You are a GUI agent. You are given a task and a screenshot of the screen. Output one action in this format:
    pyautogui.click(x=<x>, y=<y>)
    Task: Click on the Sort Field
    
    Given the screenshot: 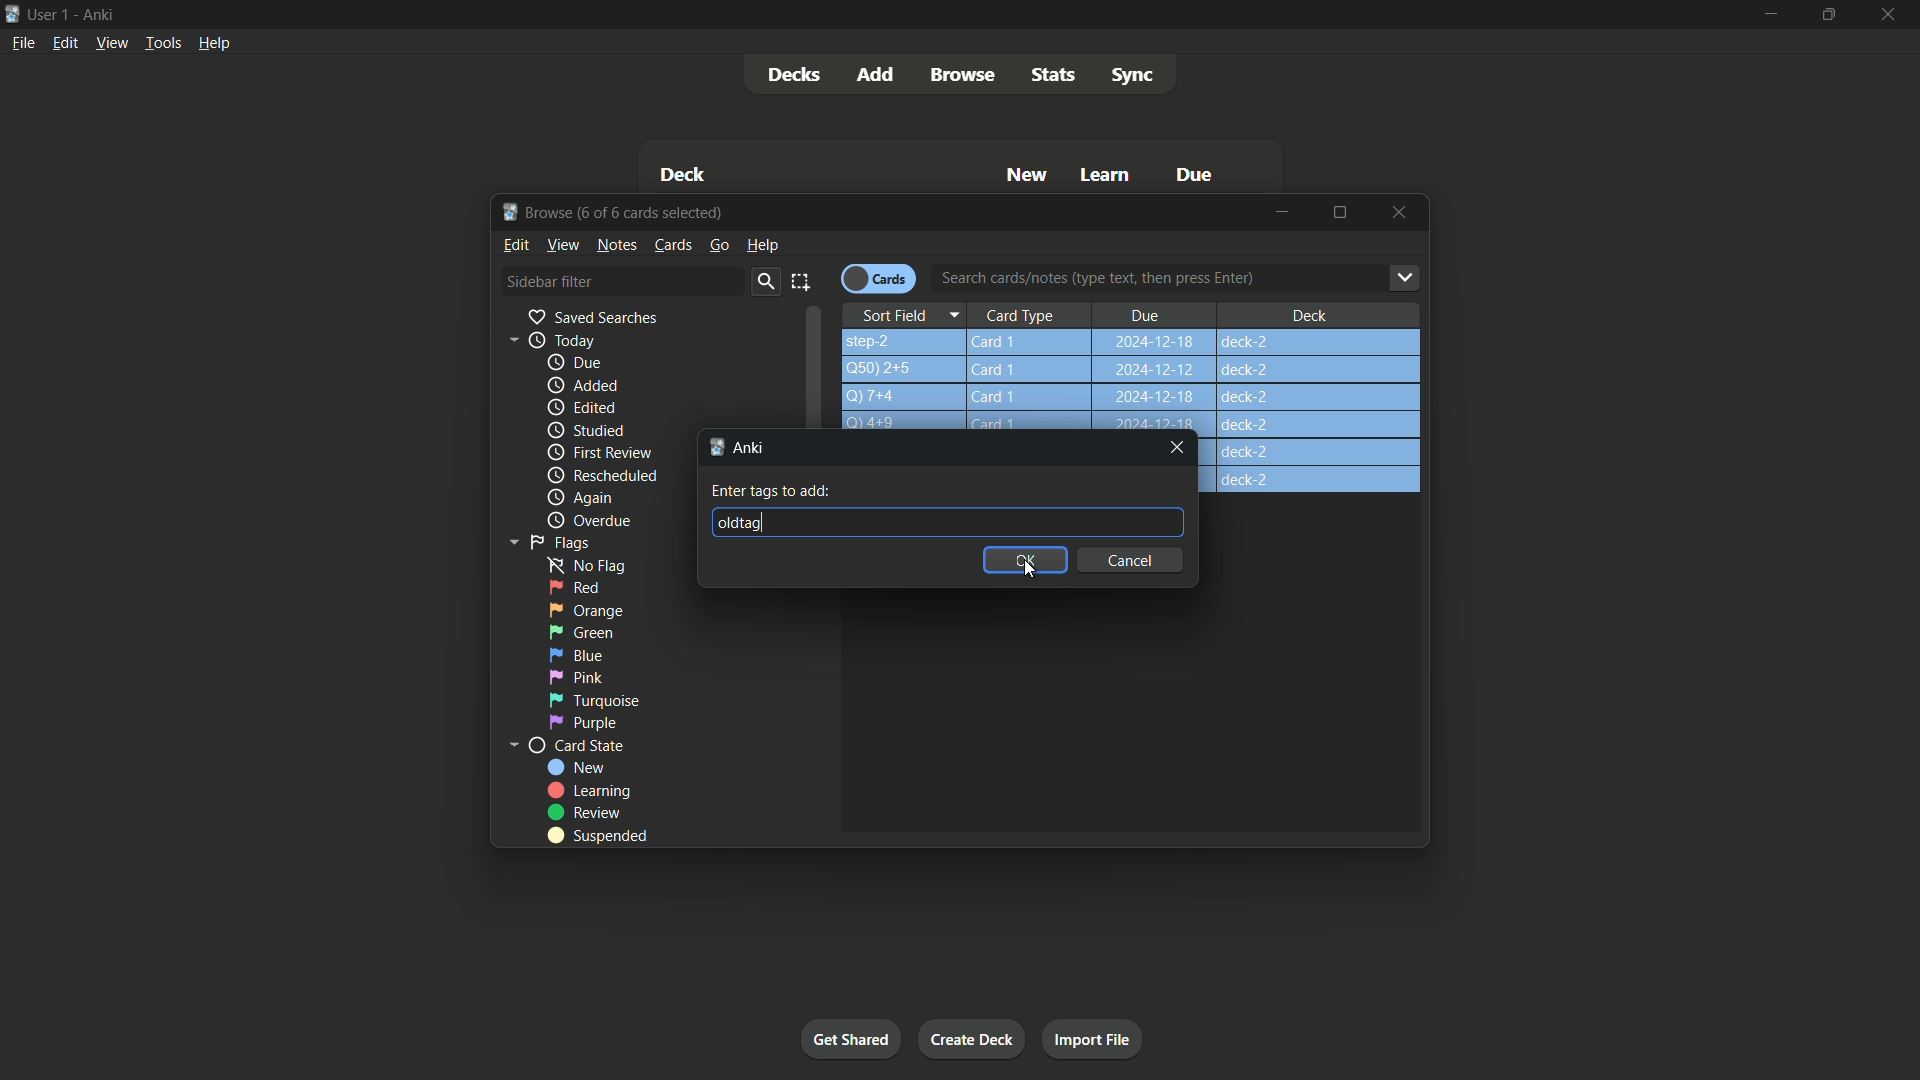 What is the action you would take?
    pyautogui.click(x=909, y=313)
    